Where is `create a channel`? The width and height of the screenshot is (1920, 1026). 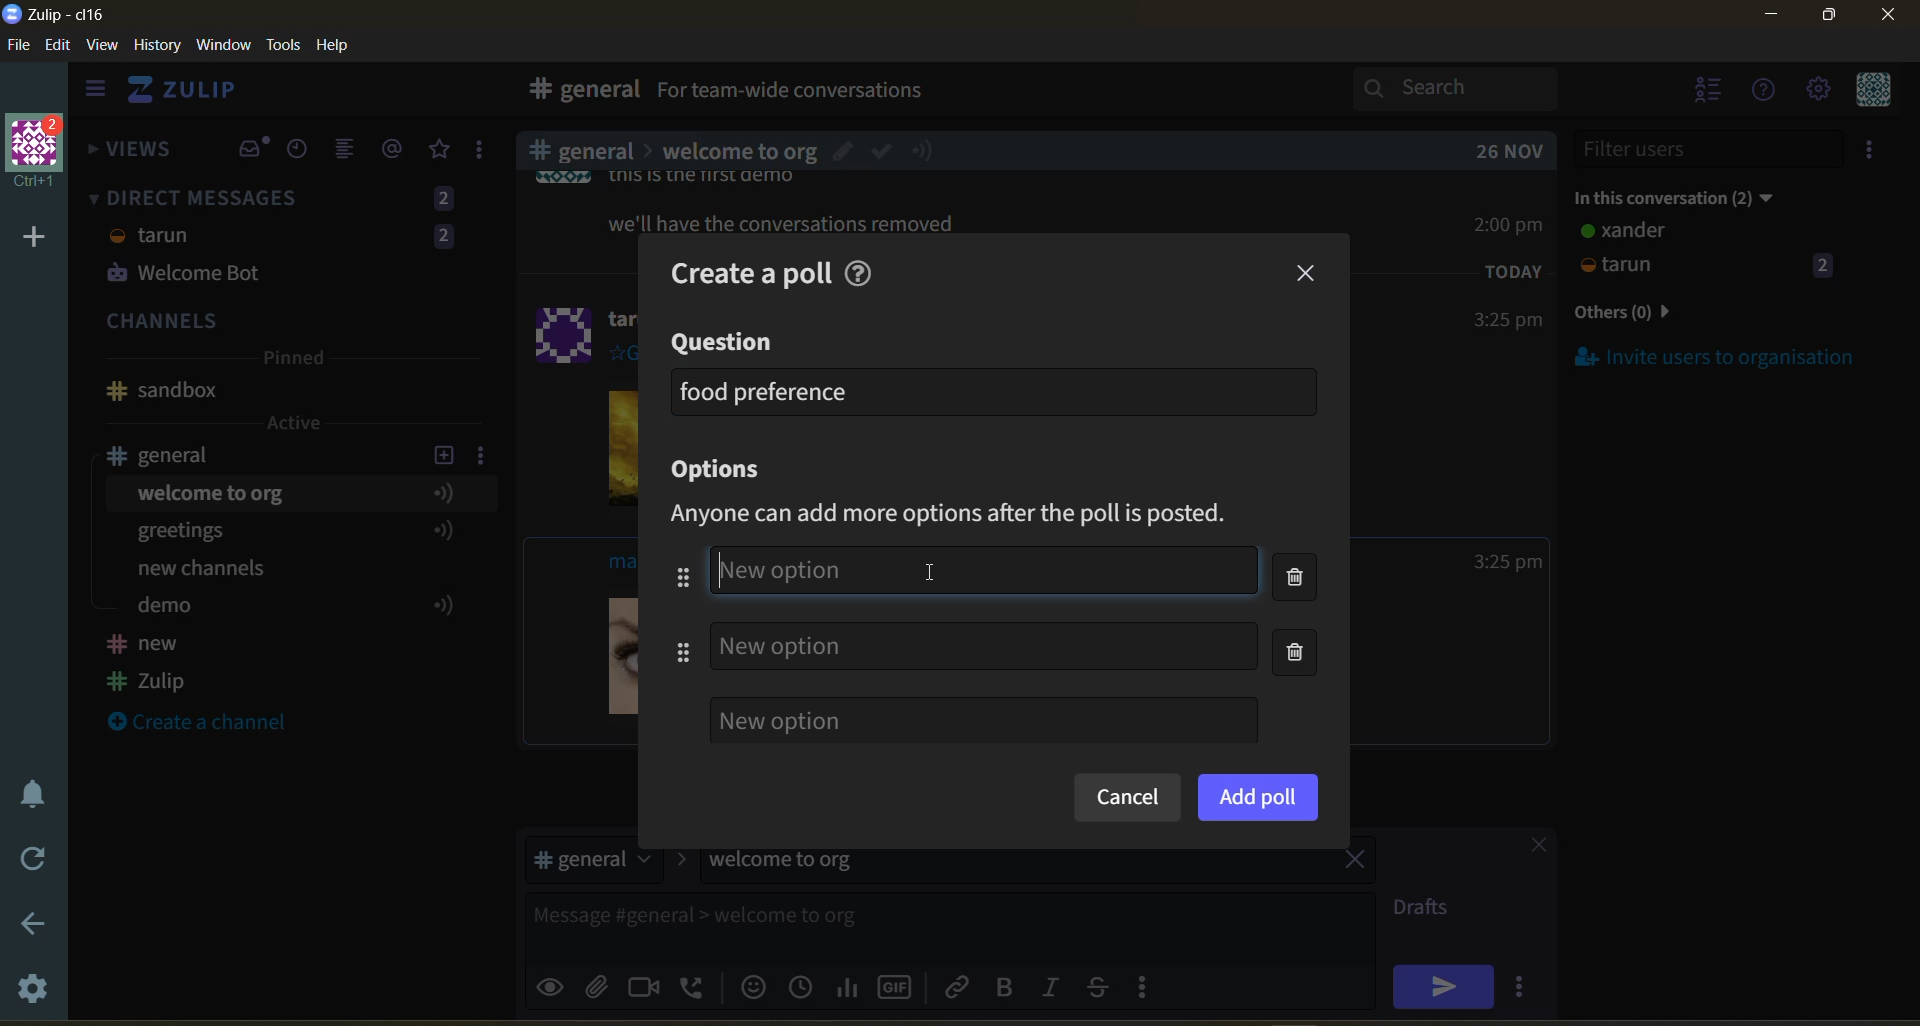 create a channel is located at coordinates (209, 724).